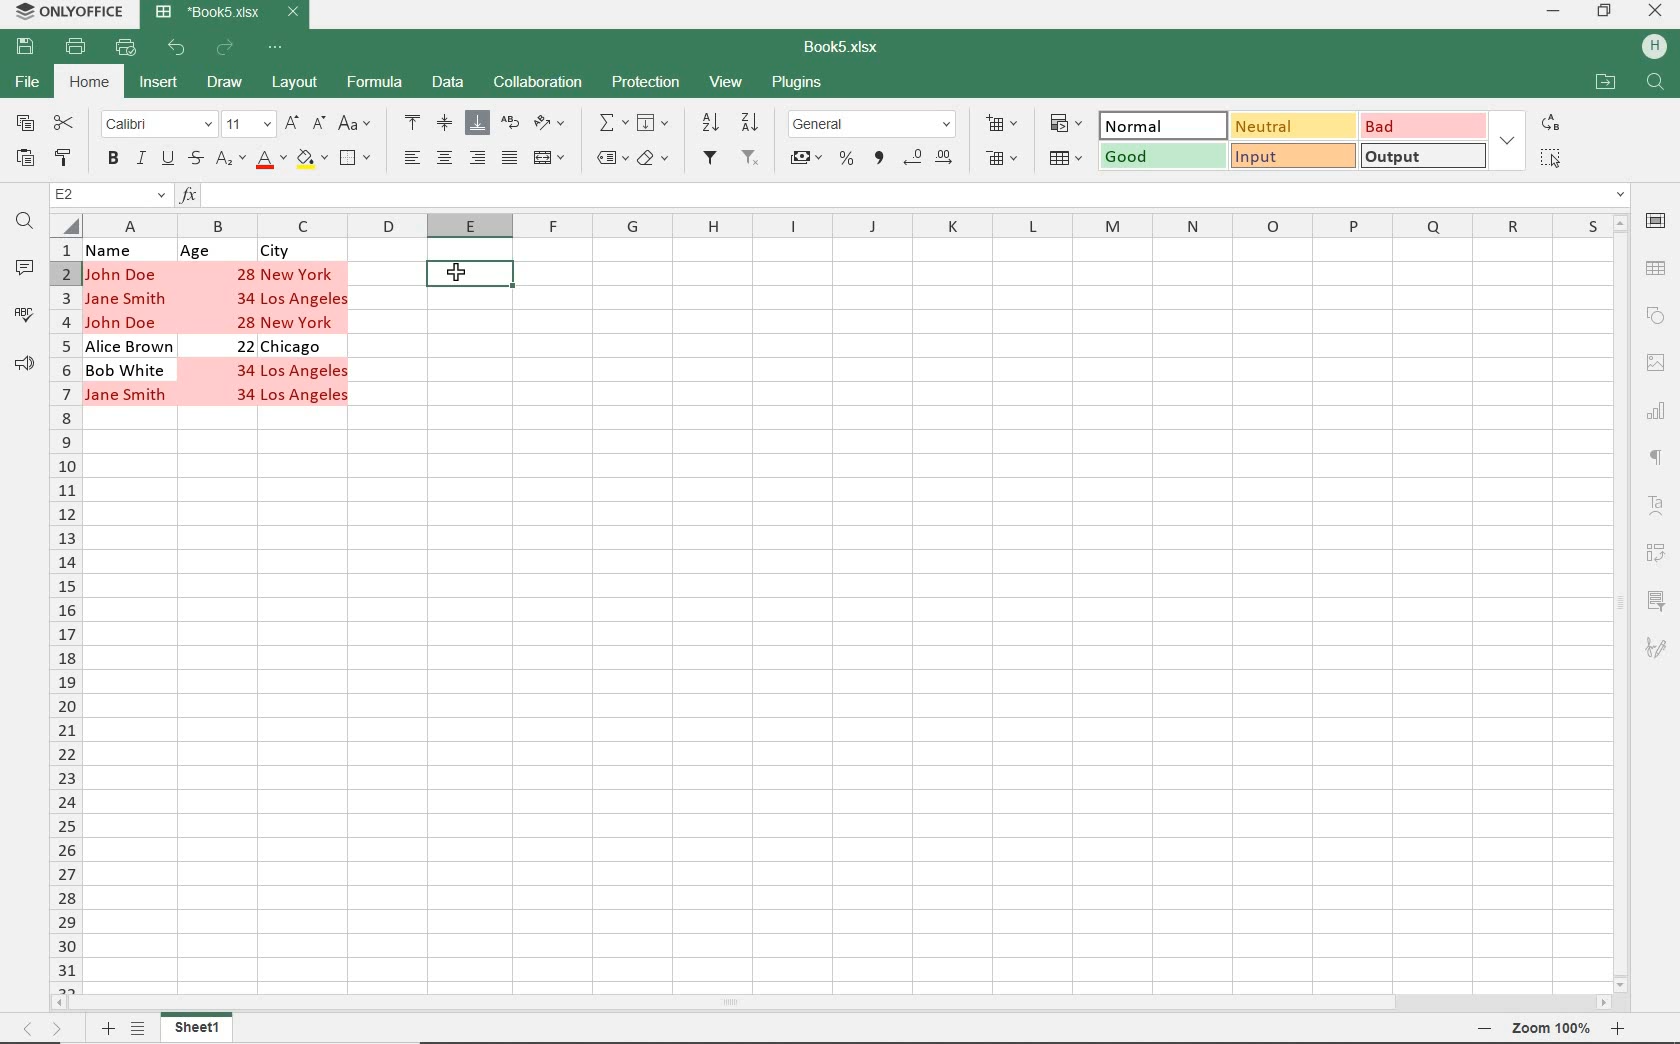 The width and height of the screenshot is (1680, 1044). What do you see at coordinates (711, 122) in the screenshot?
I see `SORT ASCENDING` at bounding box center [711, 122].